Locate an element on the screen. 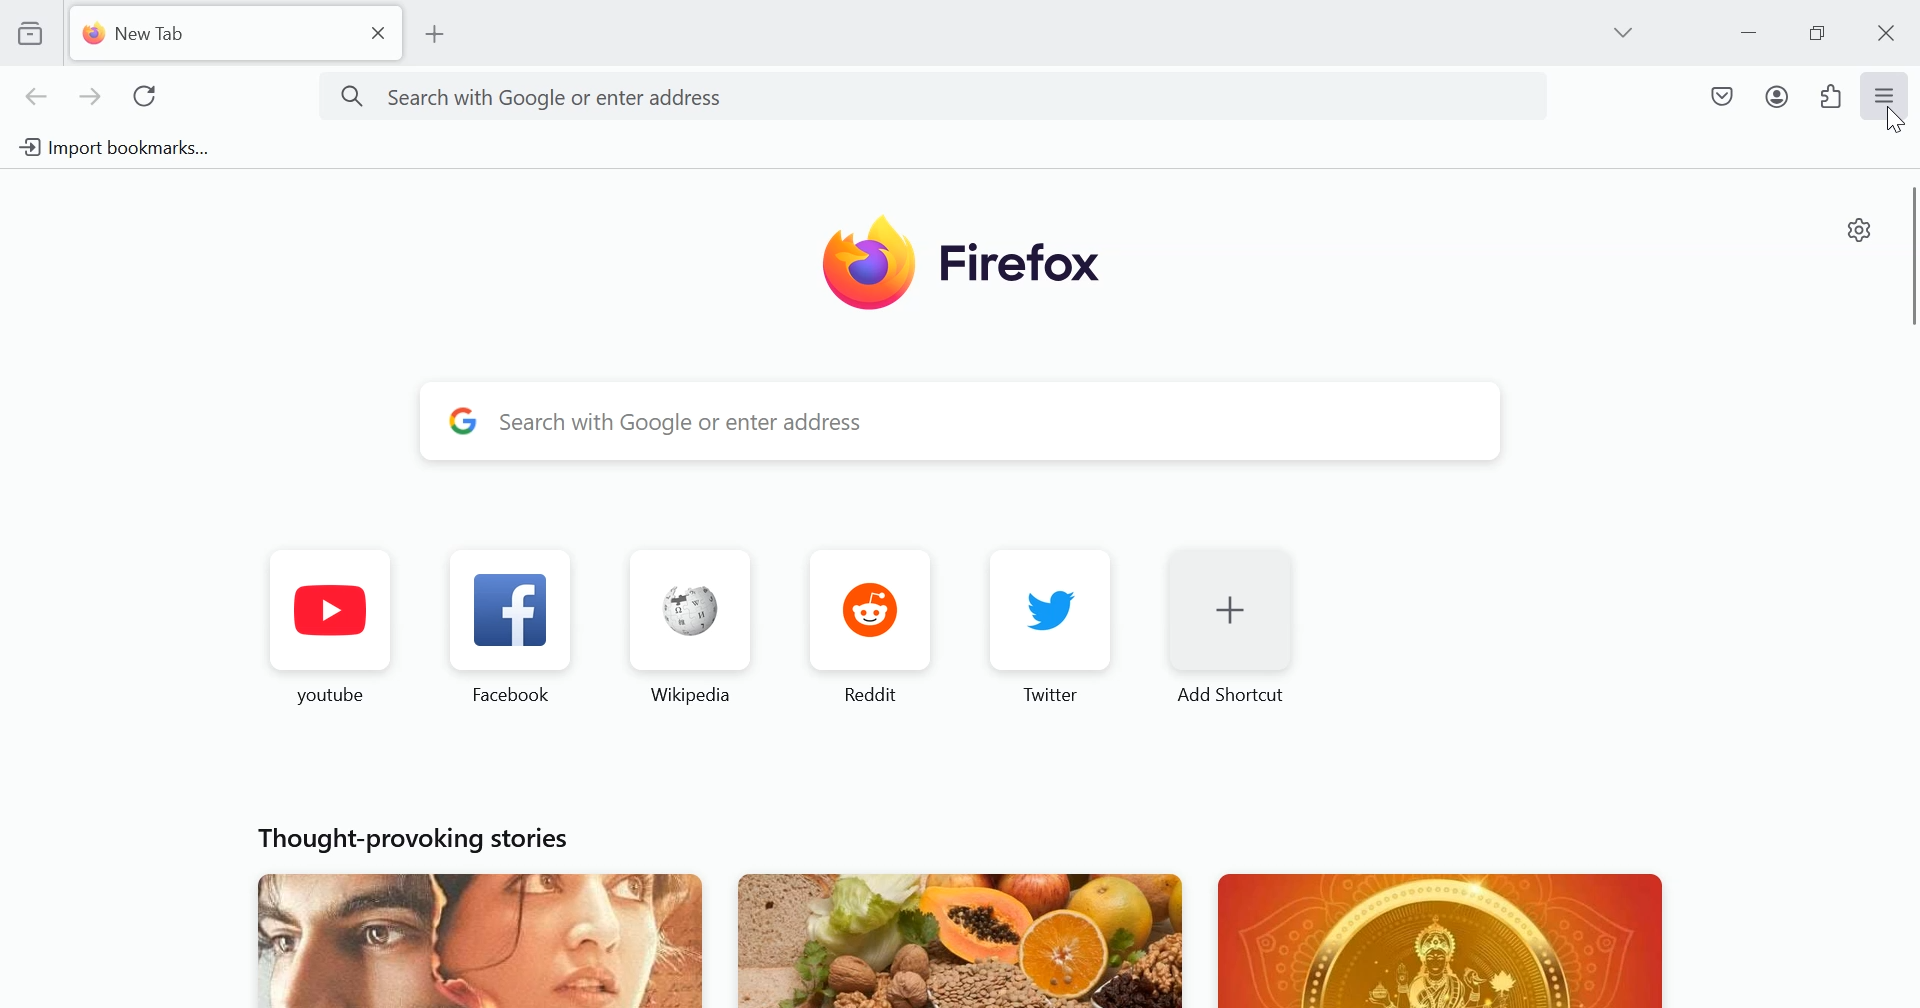  Back is located at coordinates (37, 98).